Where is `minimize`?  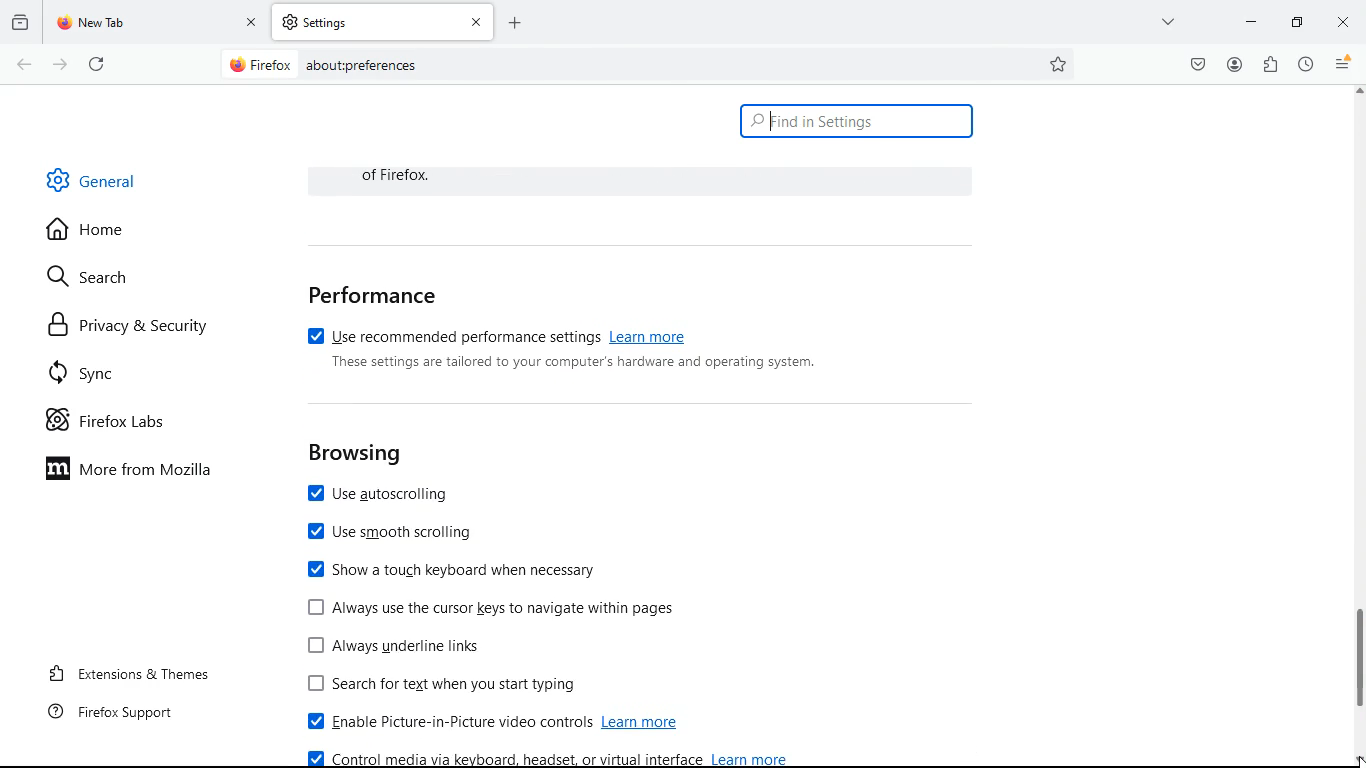
minimize is located at coordinates (1295, 21).